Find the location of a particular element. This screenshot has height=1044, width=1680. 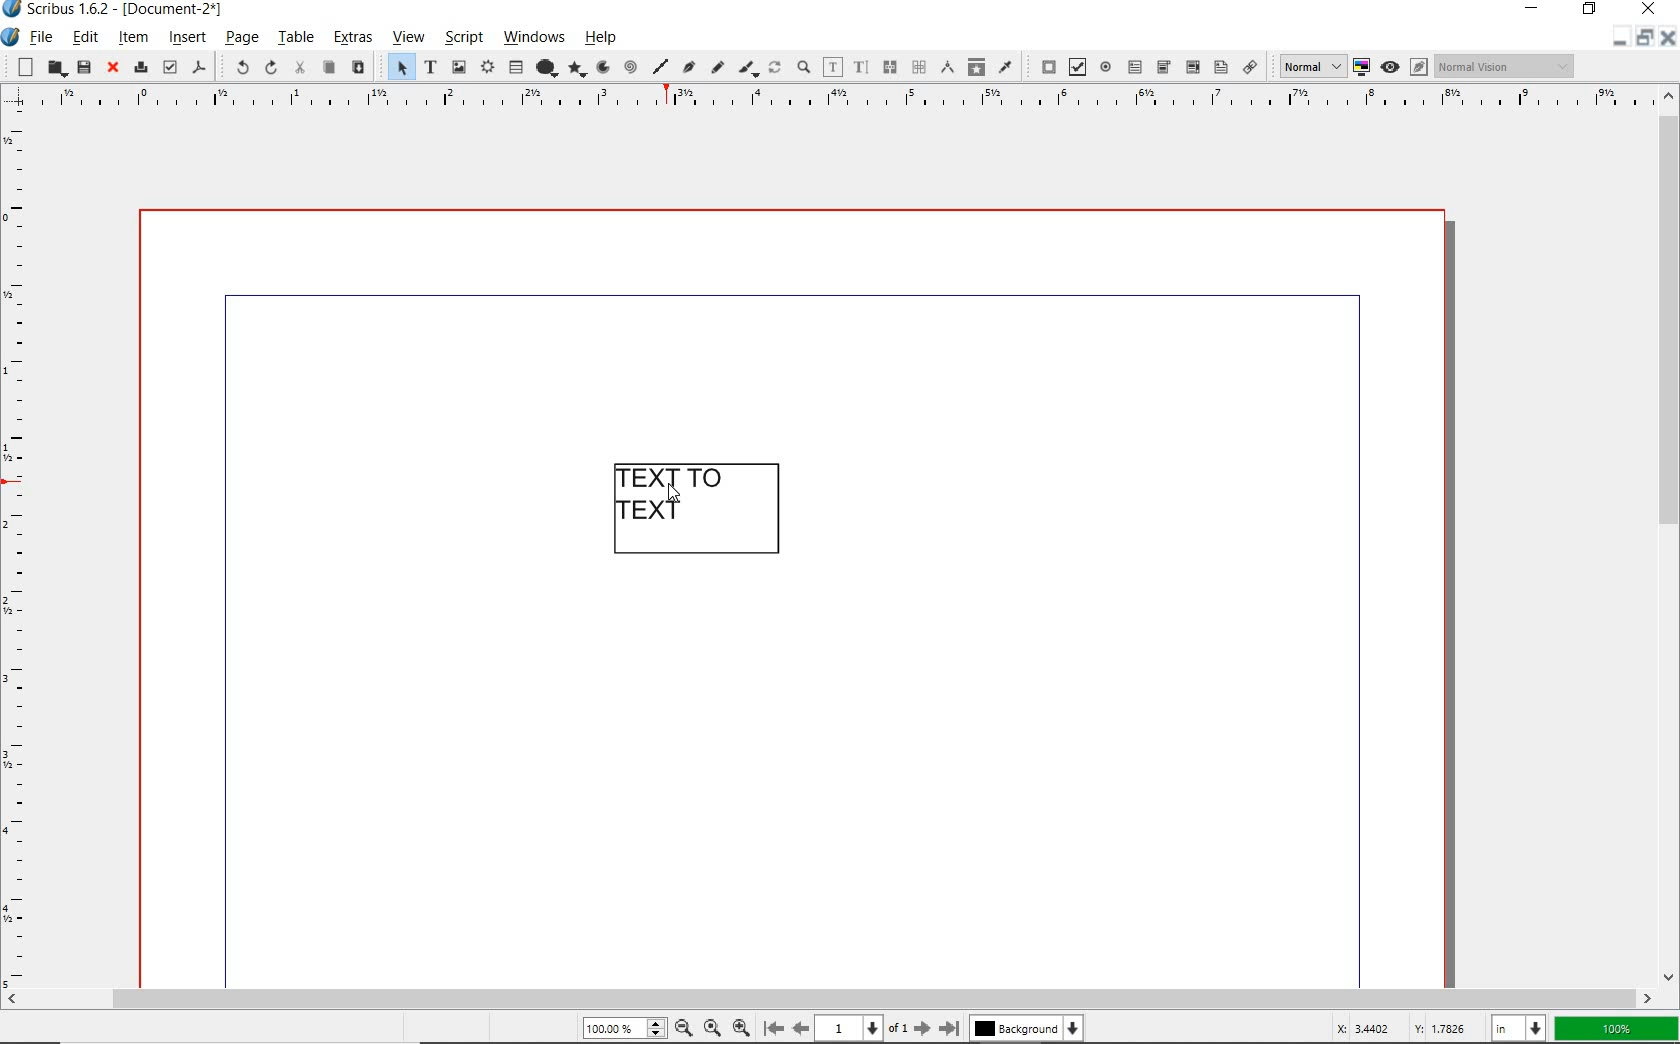

polygon is located at coordinates (577, 70).